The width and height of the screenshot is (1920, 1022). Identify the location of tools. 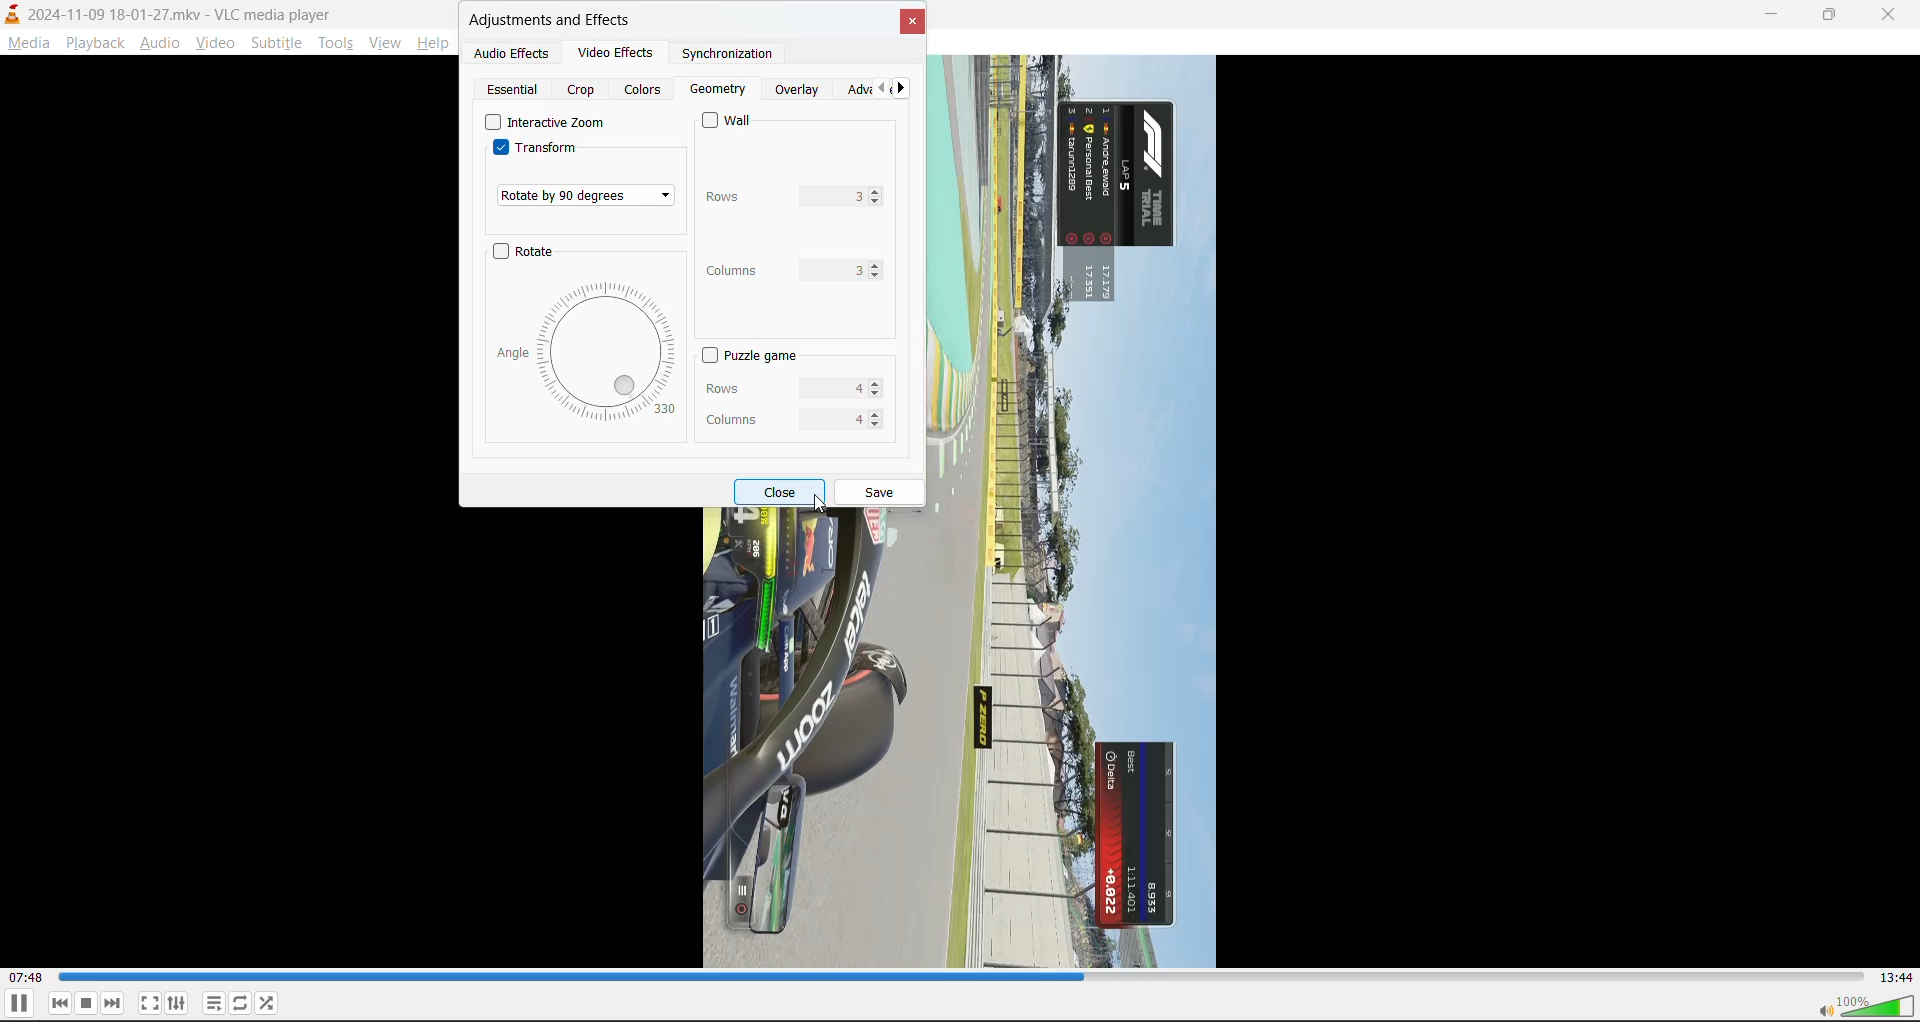
(335, 42).